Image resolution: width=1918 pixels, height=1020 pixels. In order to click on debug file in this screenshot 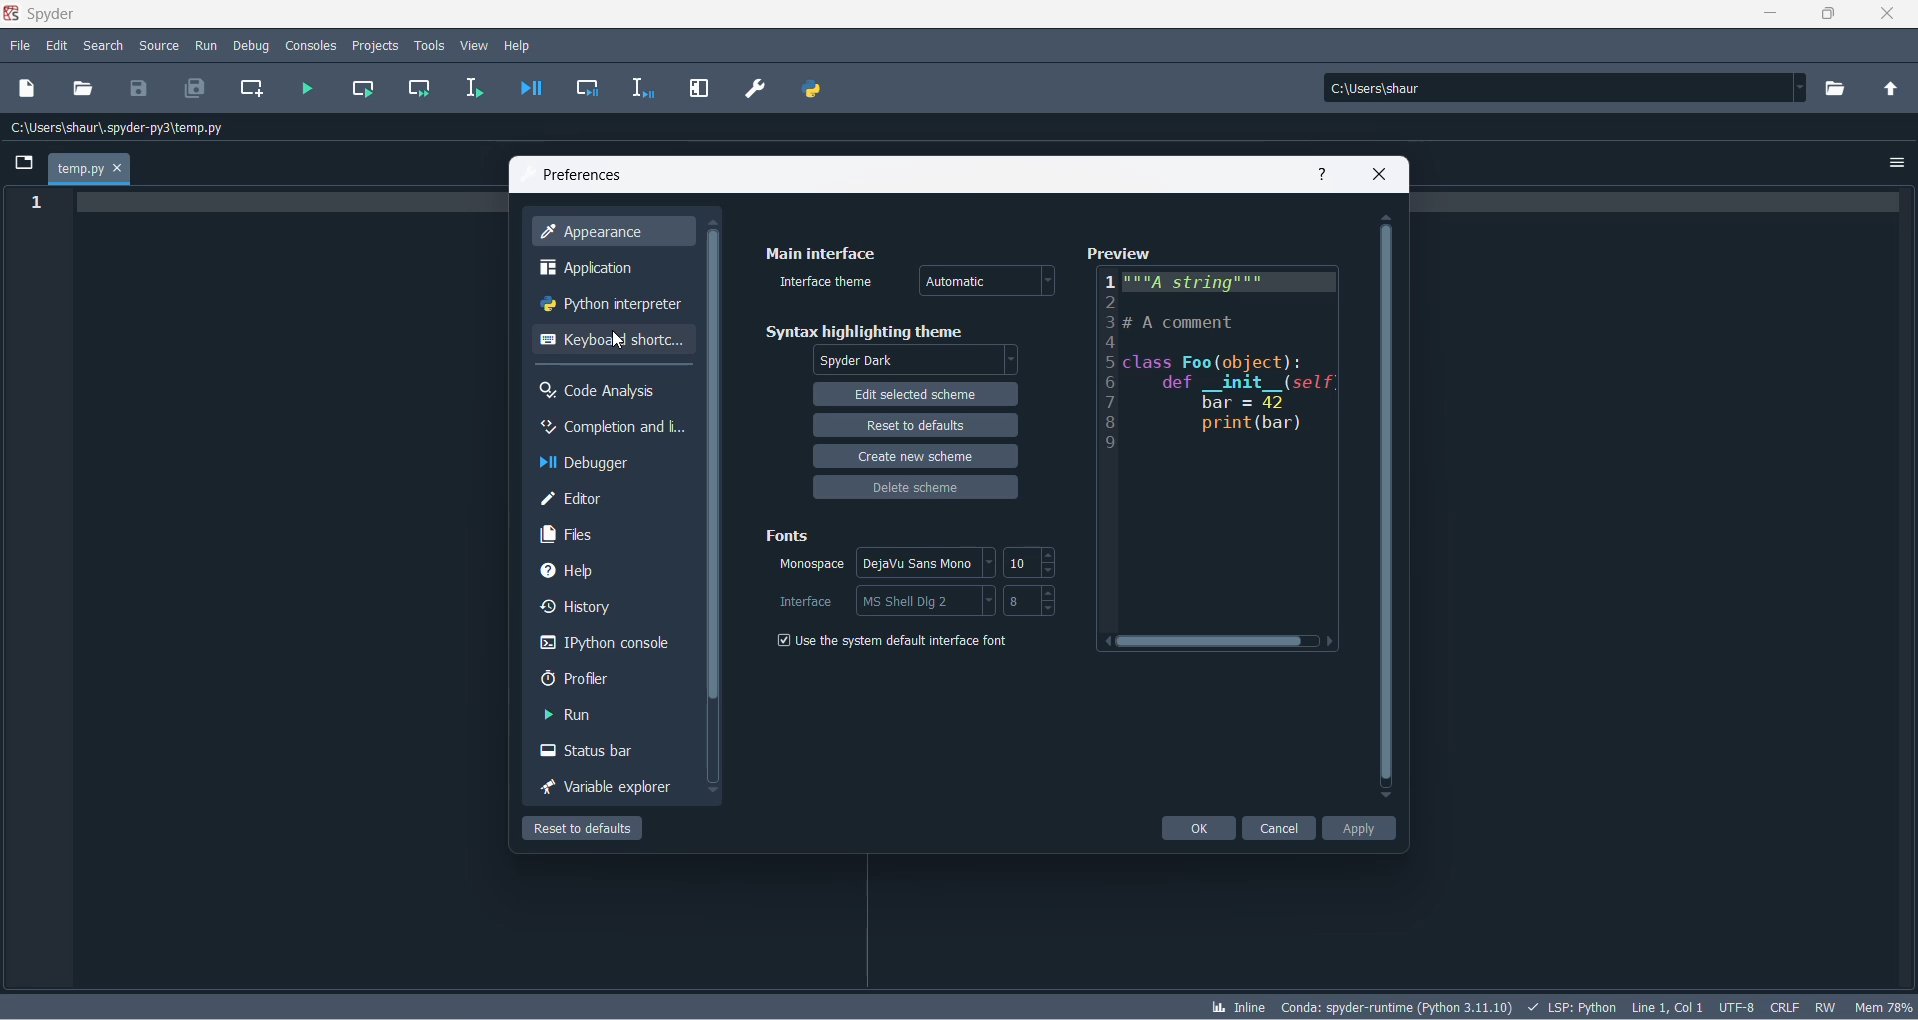, I will do `click(527, 90)`.